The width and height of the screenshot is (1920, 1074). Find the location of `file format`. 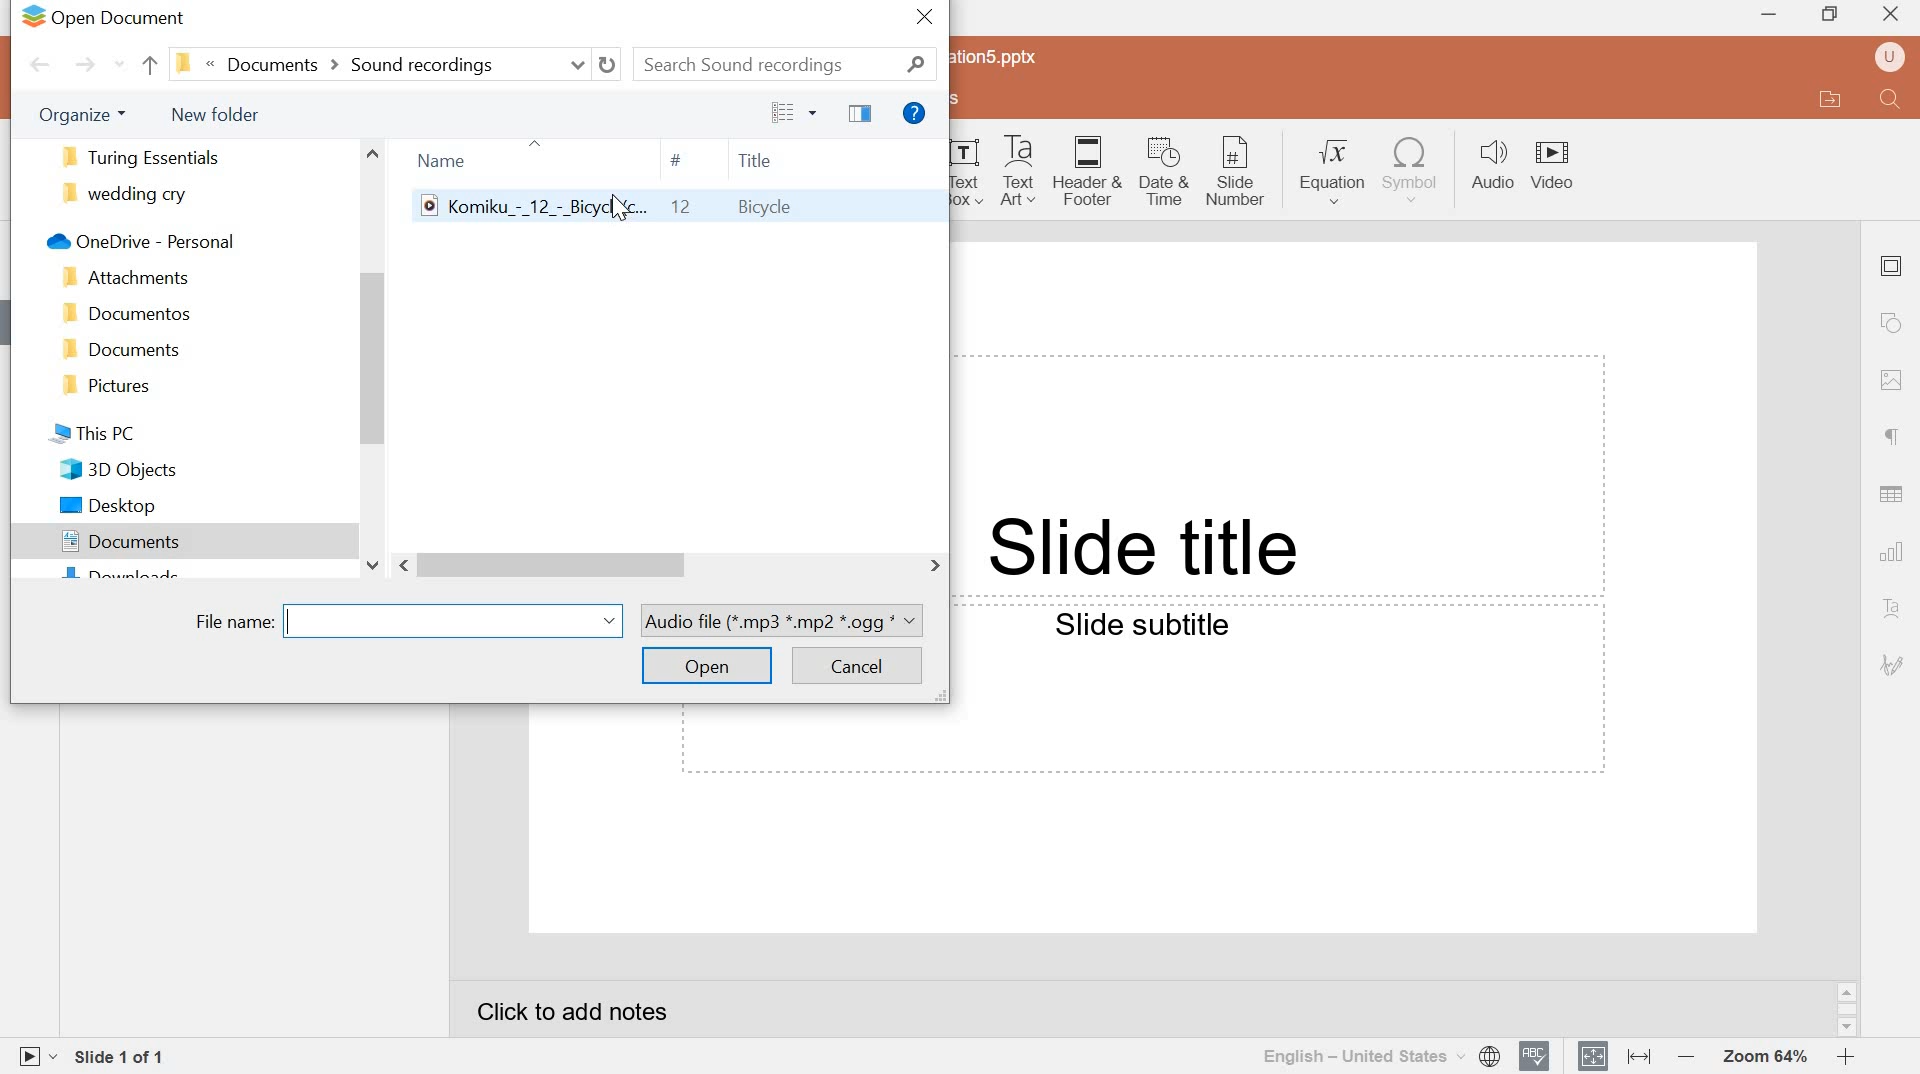

file format is located at coordinates (784, 621).